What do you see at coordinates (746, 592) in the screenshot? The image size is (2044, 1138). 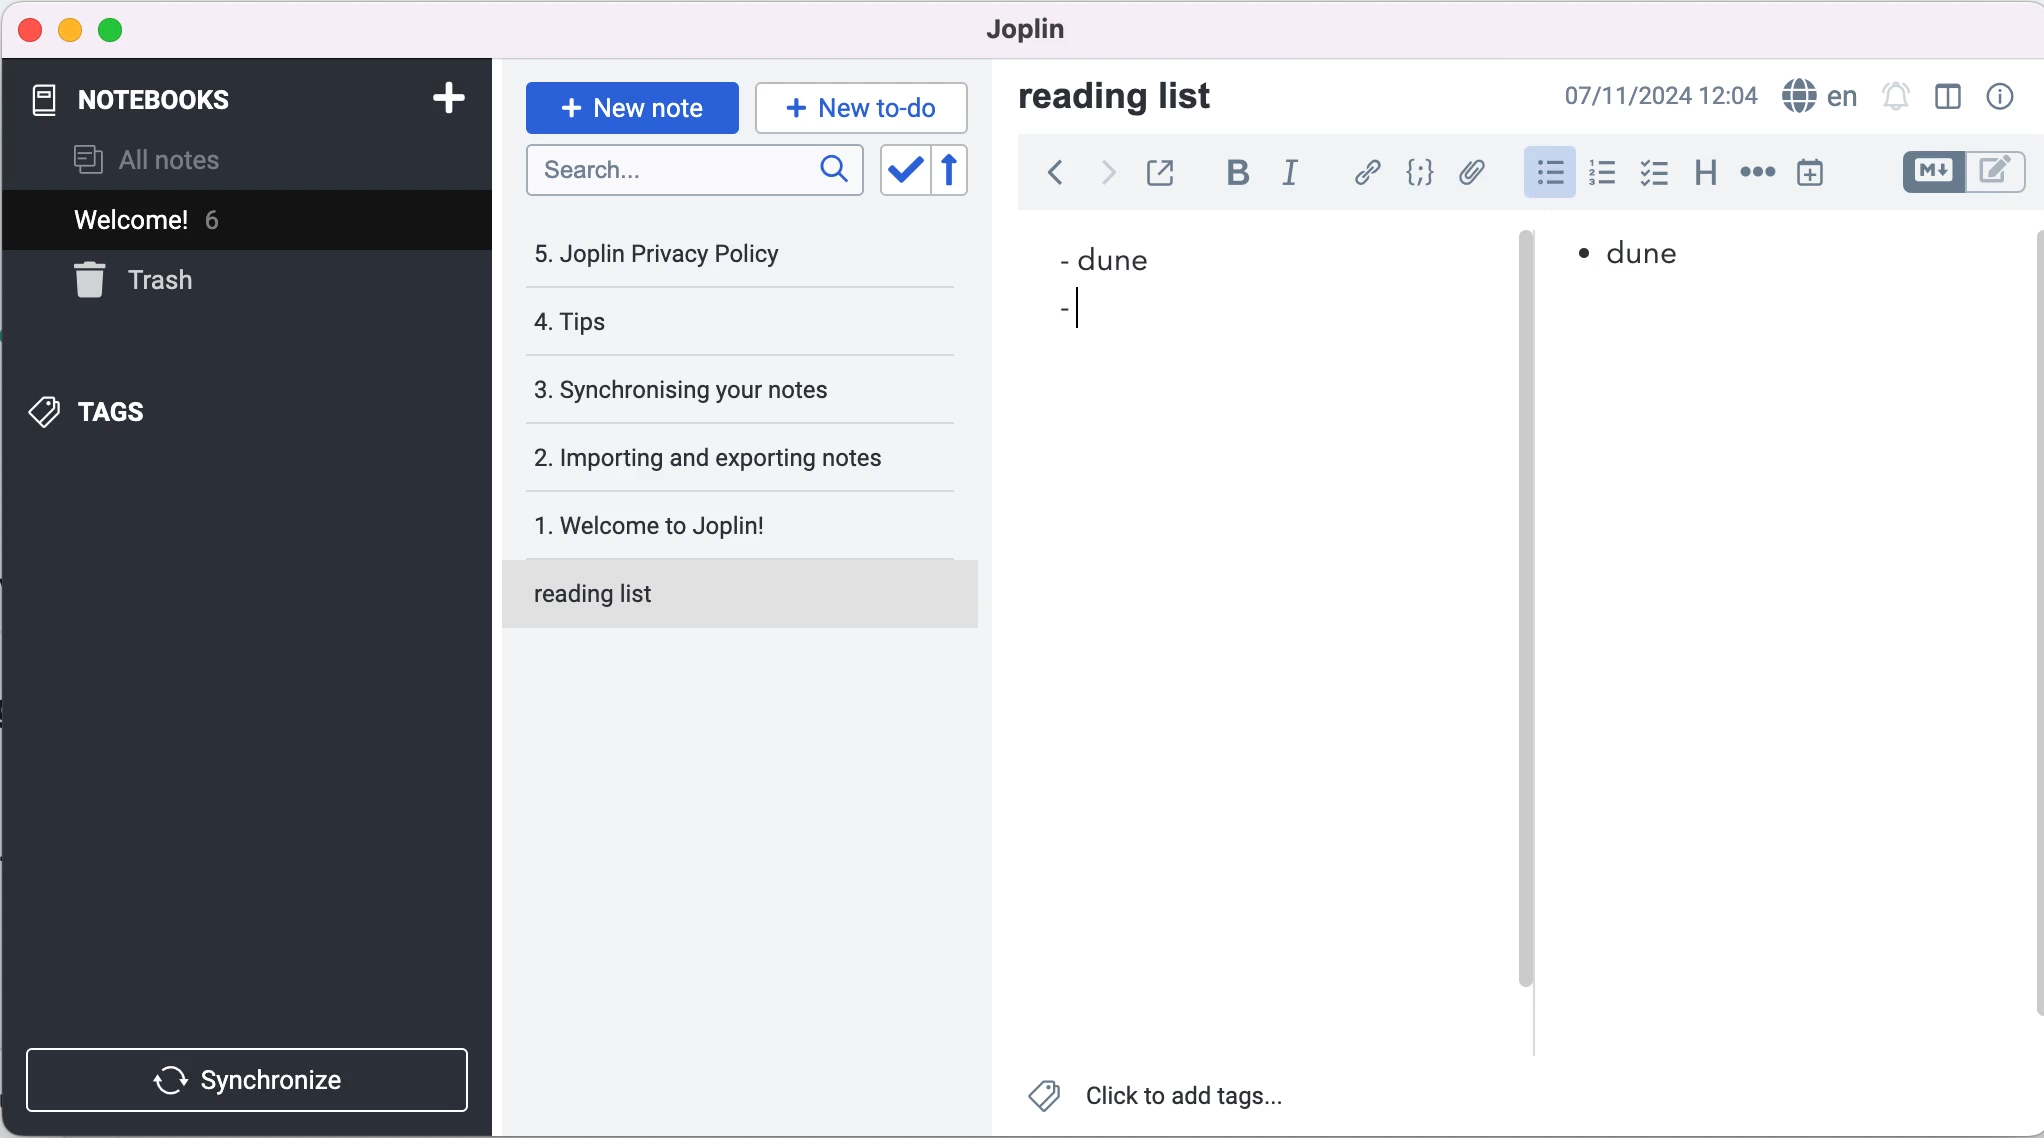 I see `reading list ` at bounding box center [746, 592].